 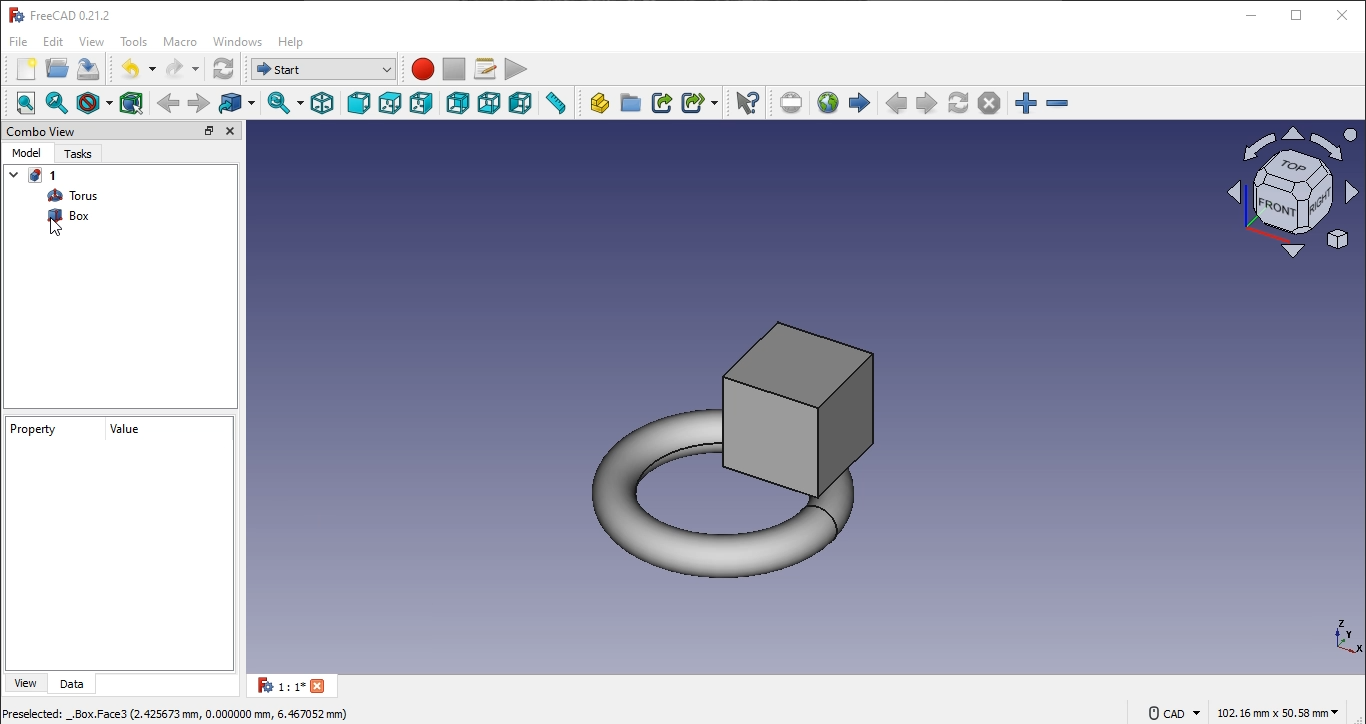 I want to click on view, so click(x=92, y=42).